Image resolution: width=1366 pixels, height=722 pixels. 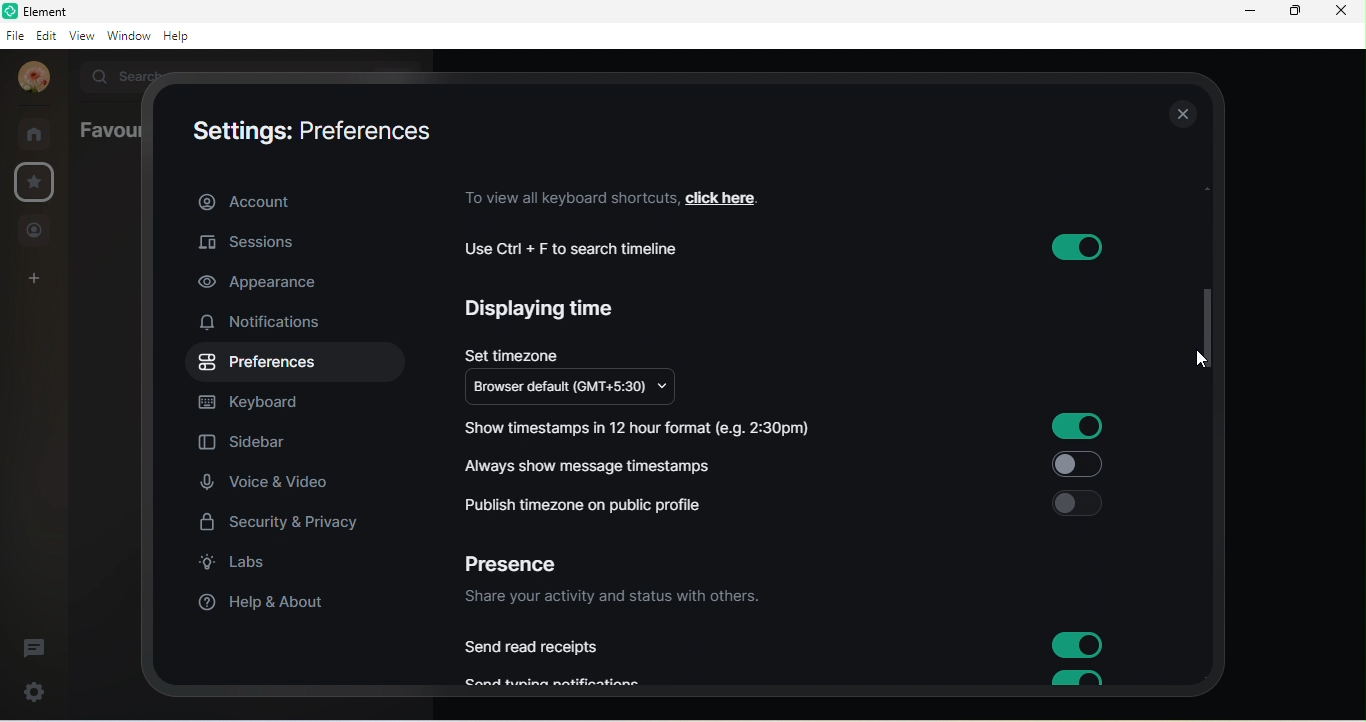 I want to click on profile photo, so click(x=30, y=78).